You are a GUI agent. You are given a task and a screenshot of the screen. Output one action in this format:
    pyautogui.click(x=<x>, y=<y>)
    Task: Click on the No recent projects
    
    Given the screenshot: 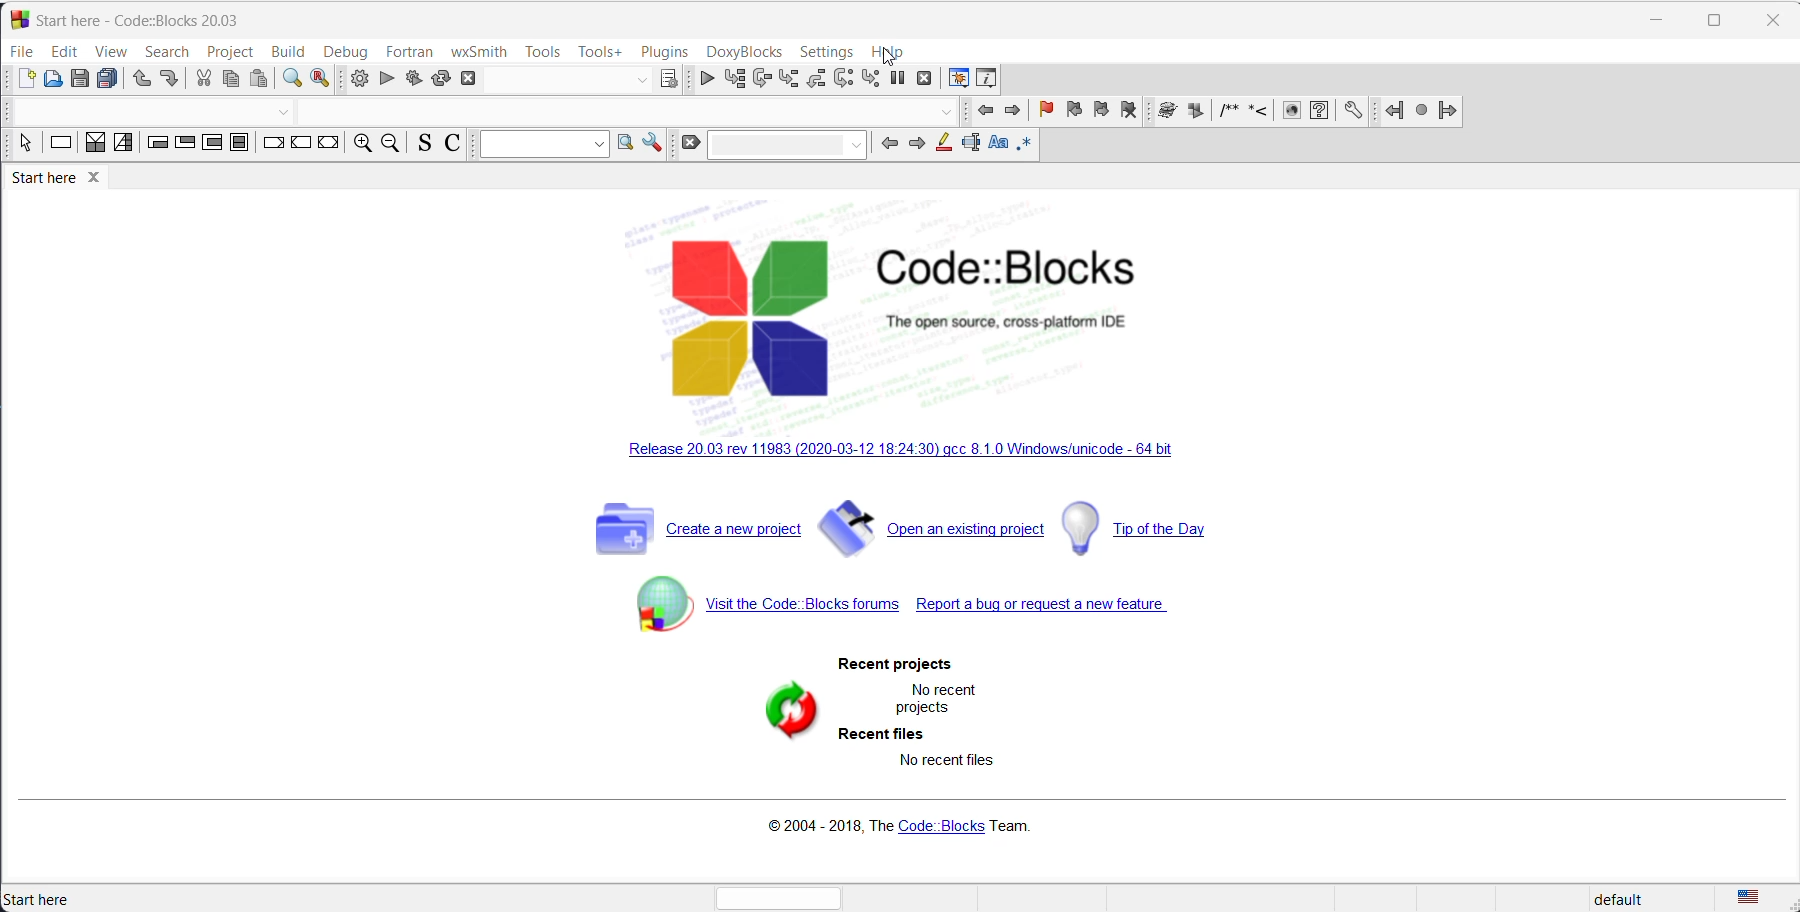 What is the action you would take?
    pyautogui.click(x=942, y=698)
    